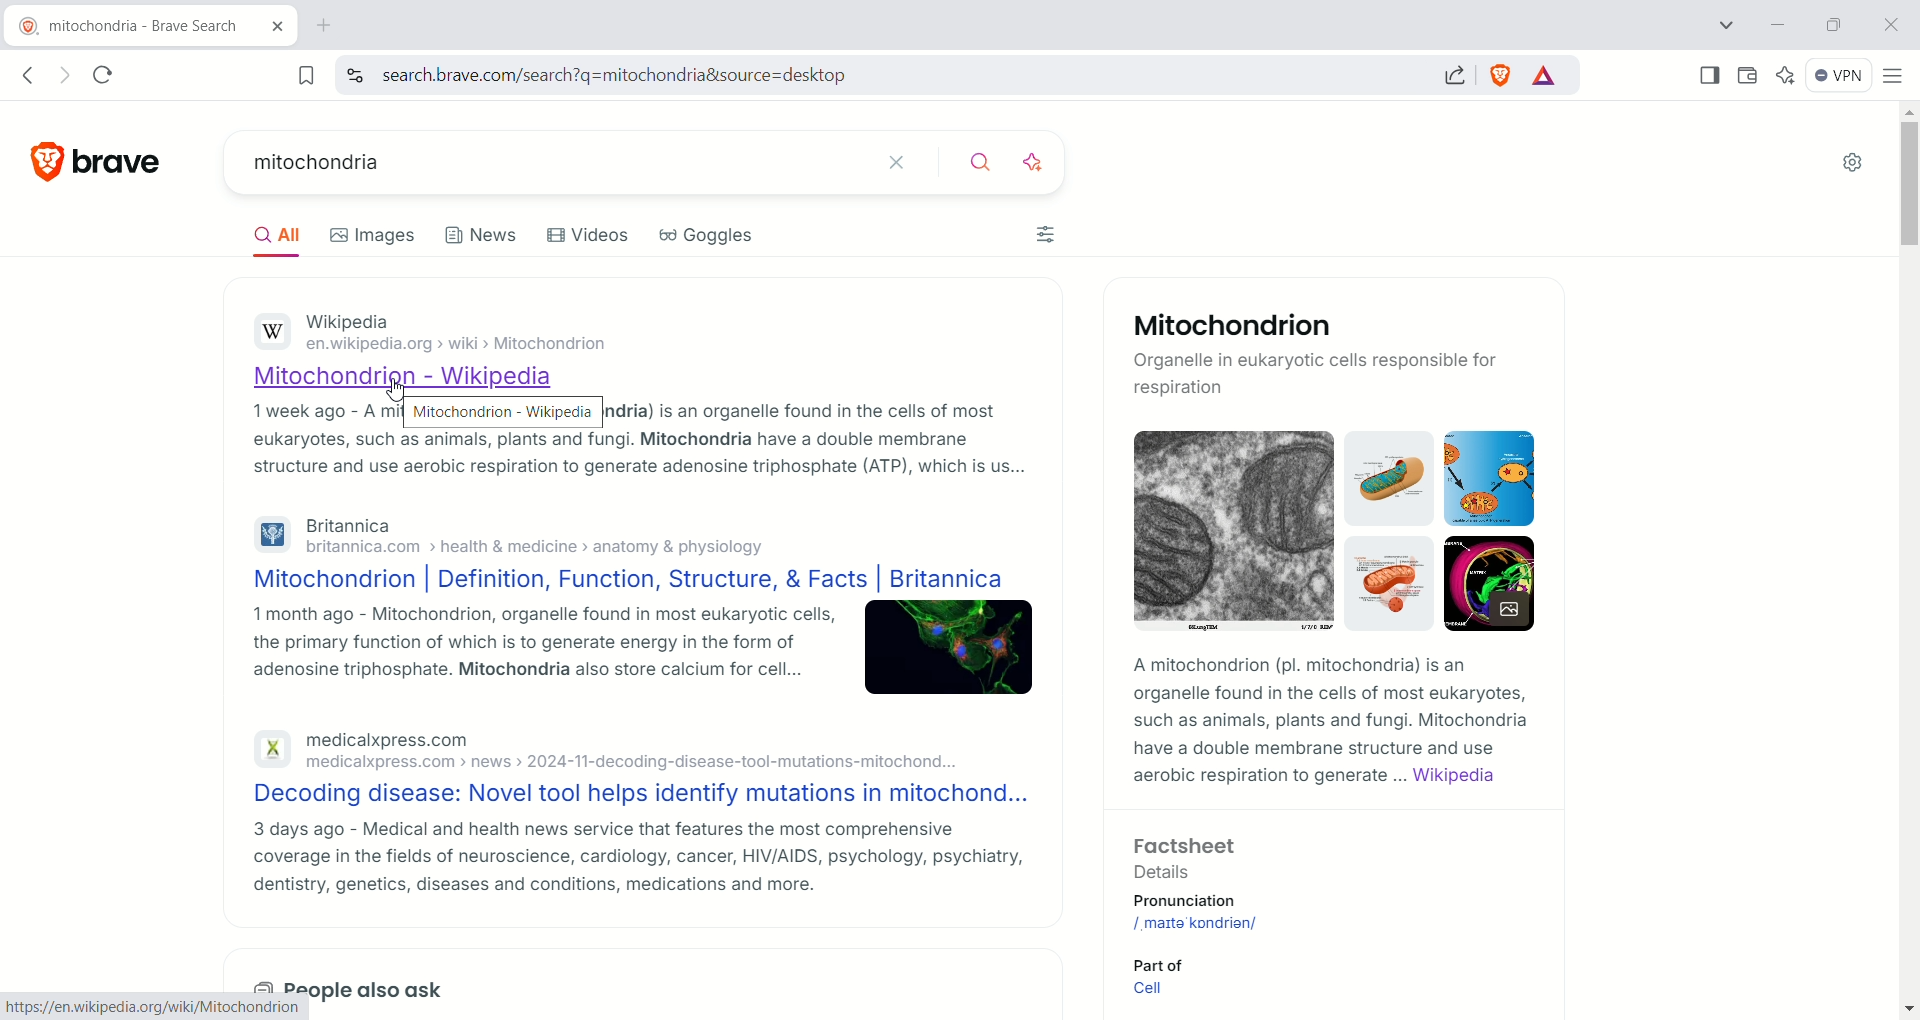 The height and width of the screenshot is (1020, 1920). Describe the element at coordinates (27, 76) in the screenshot. I see `go back` at that location.